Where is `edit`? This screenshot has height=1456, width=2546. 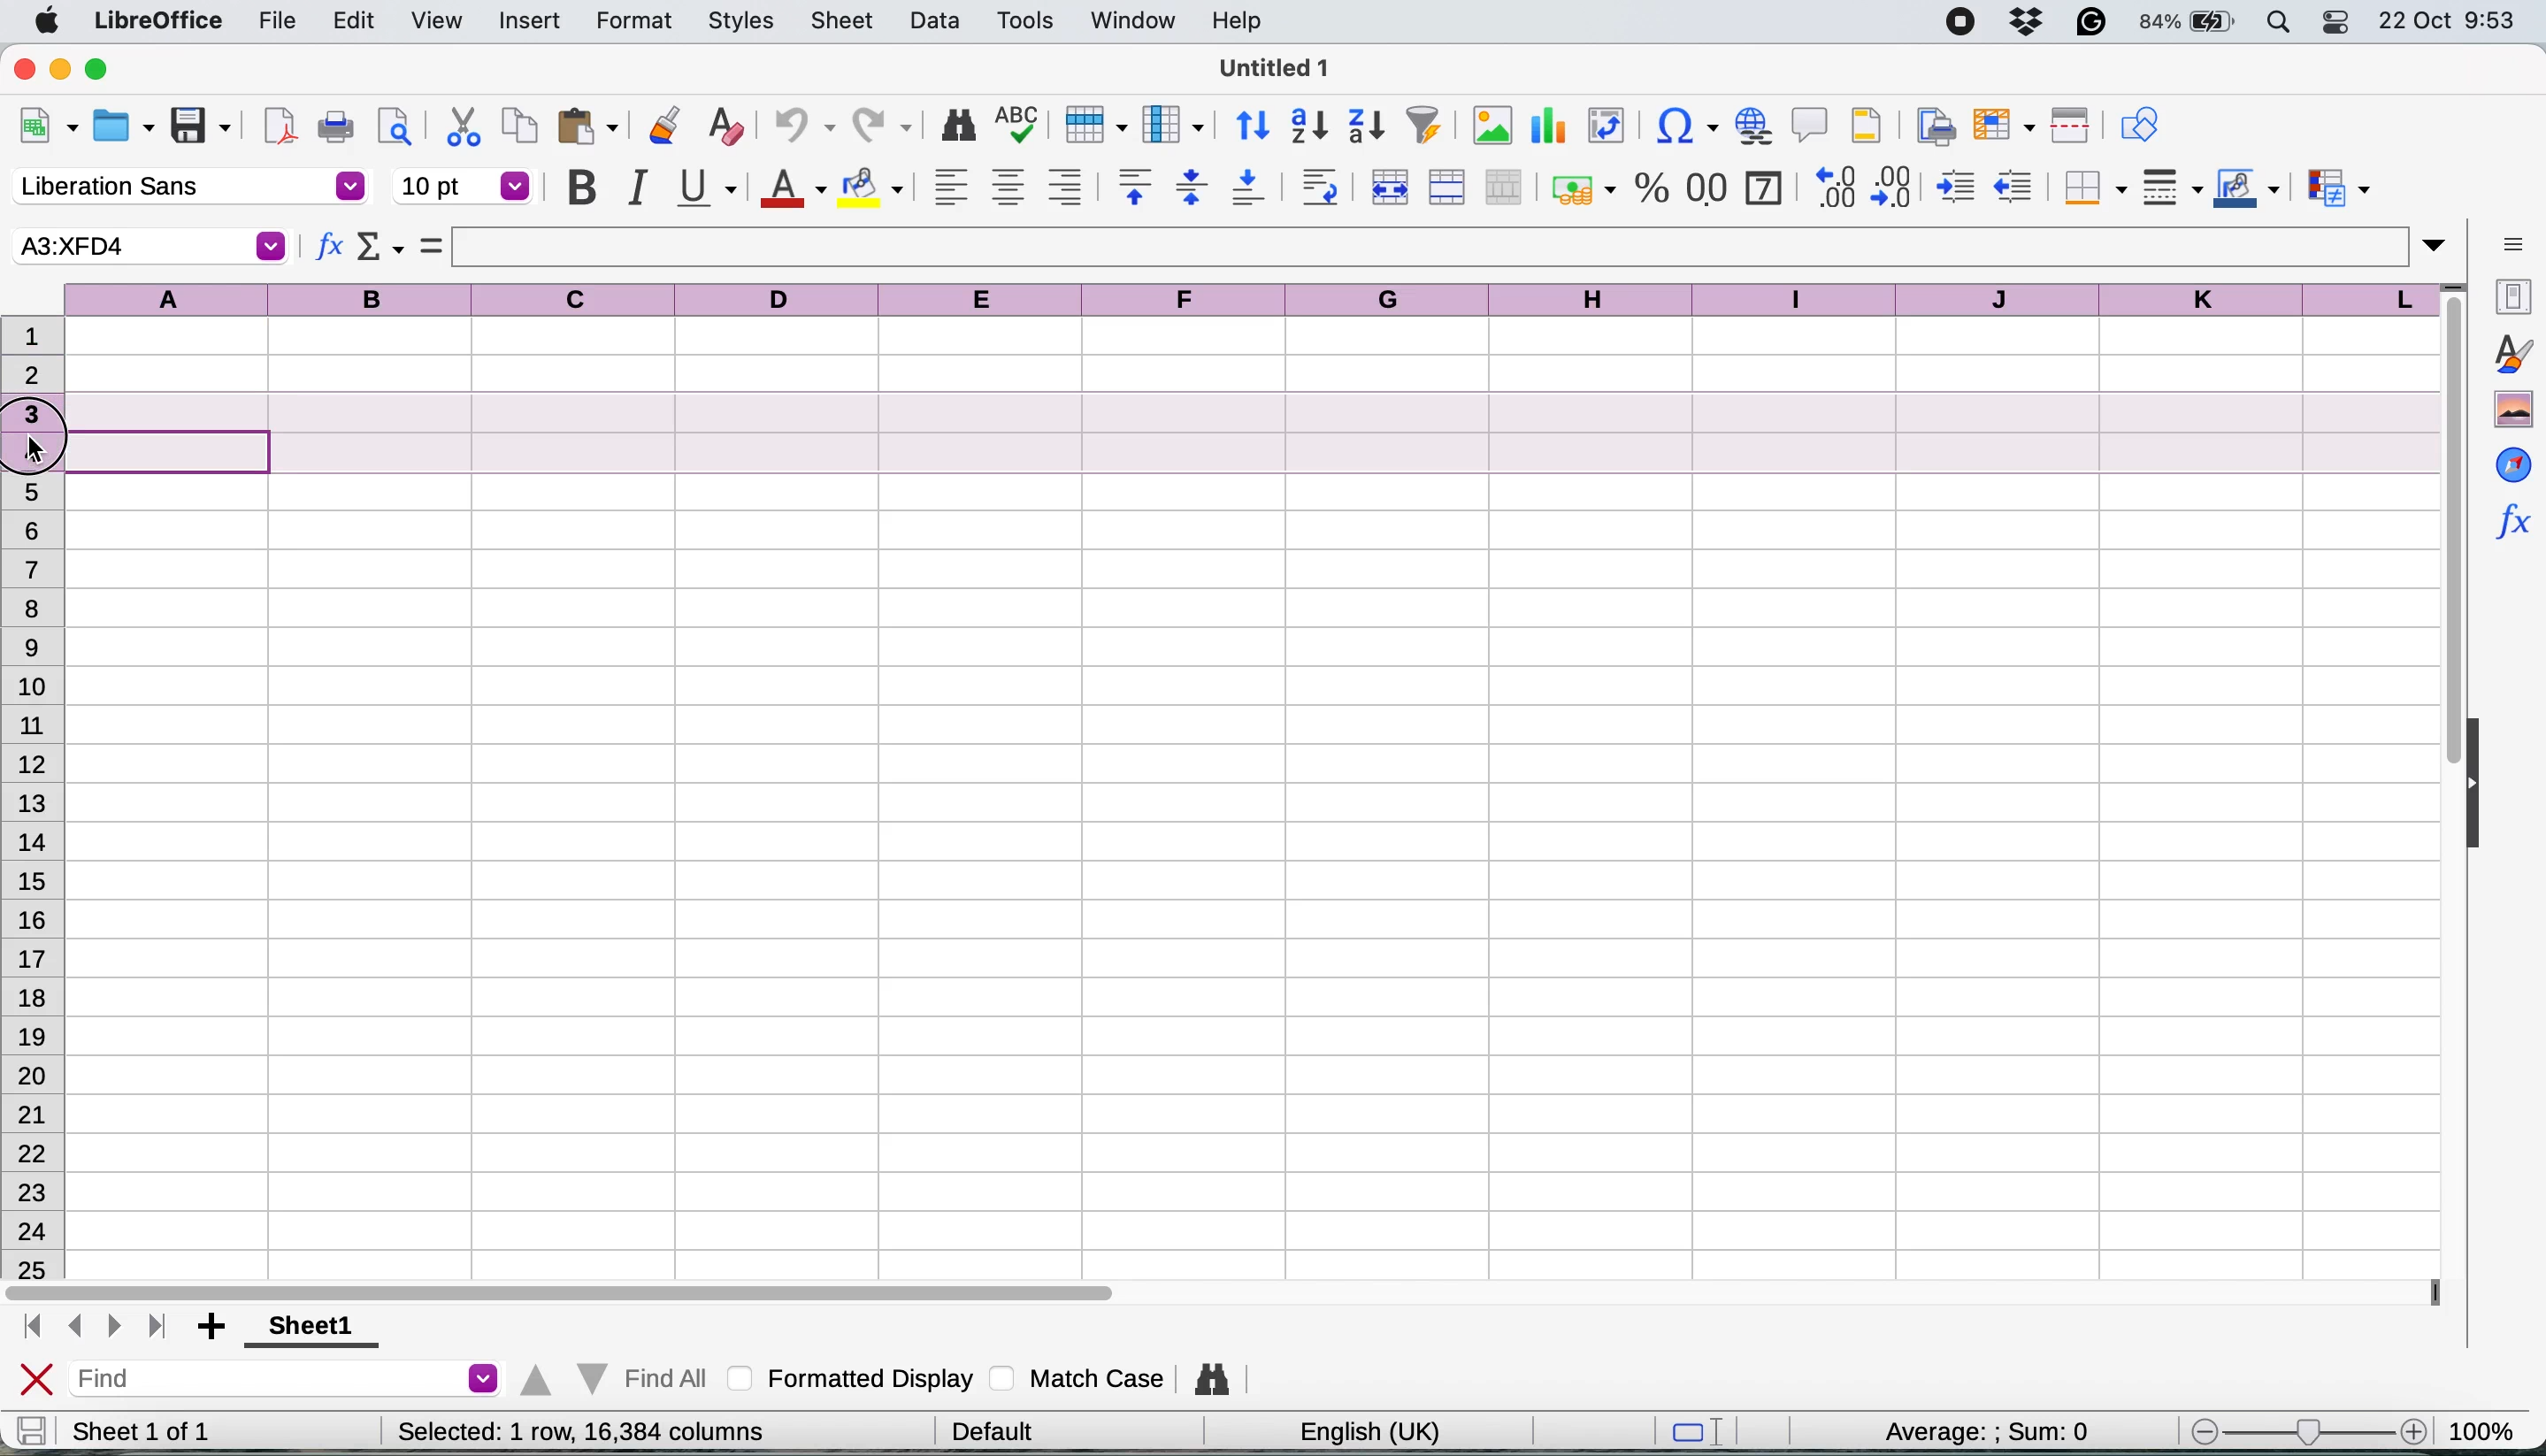
edit is located at coordinates (357, 20).